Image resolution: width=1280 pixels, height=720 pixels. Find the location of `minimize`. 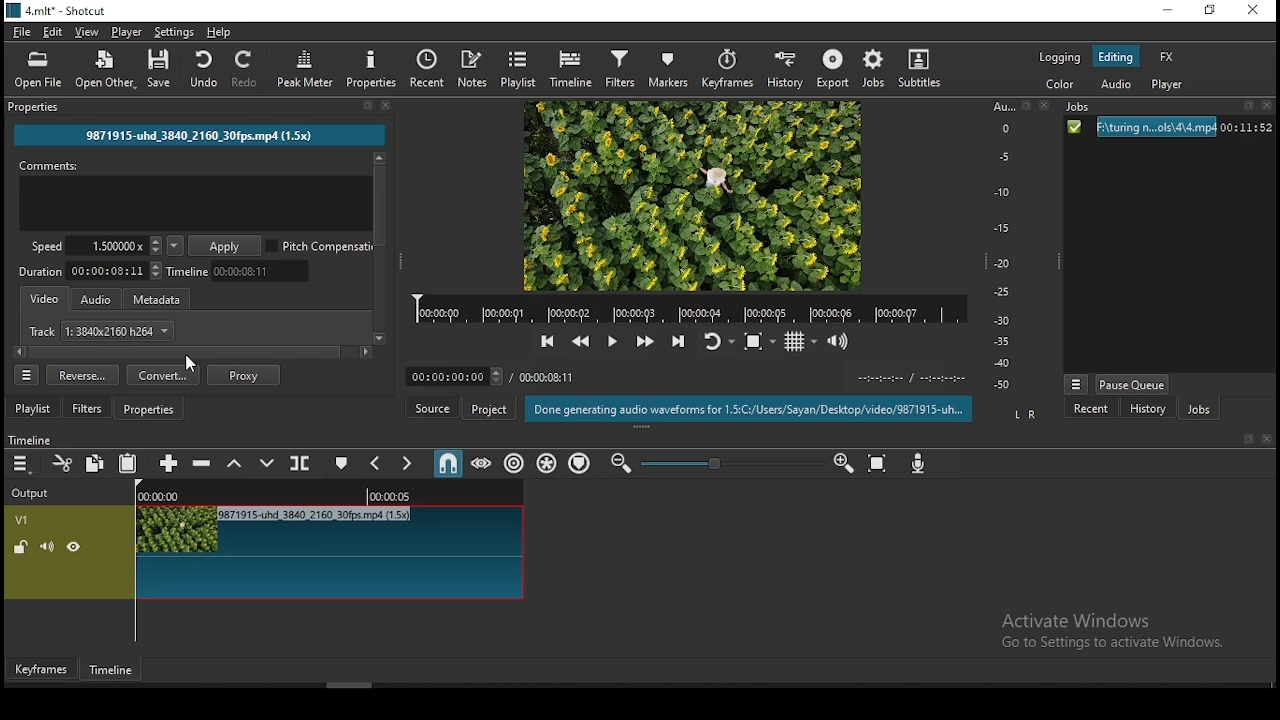

minimize is located at coordinates (1171, 11).